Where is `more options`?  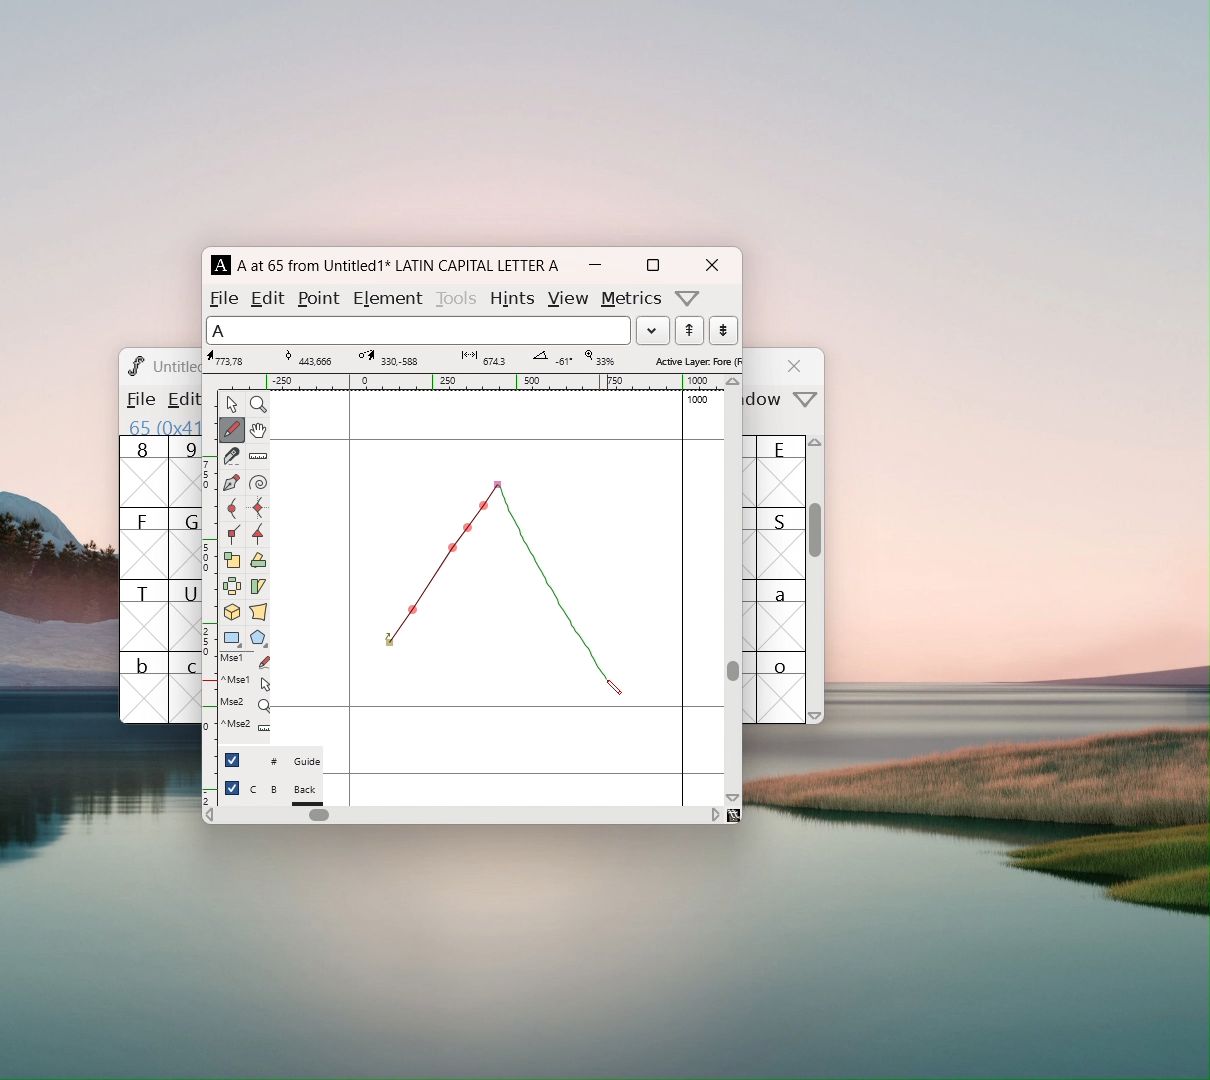 more options is located at coordinates (688, 298).